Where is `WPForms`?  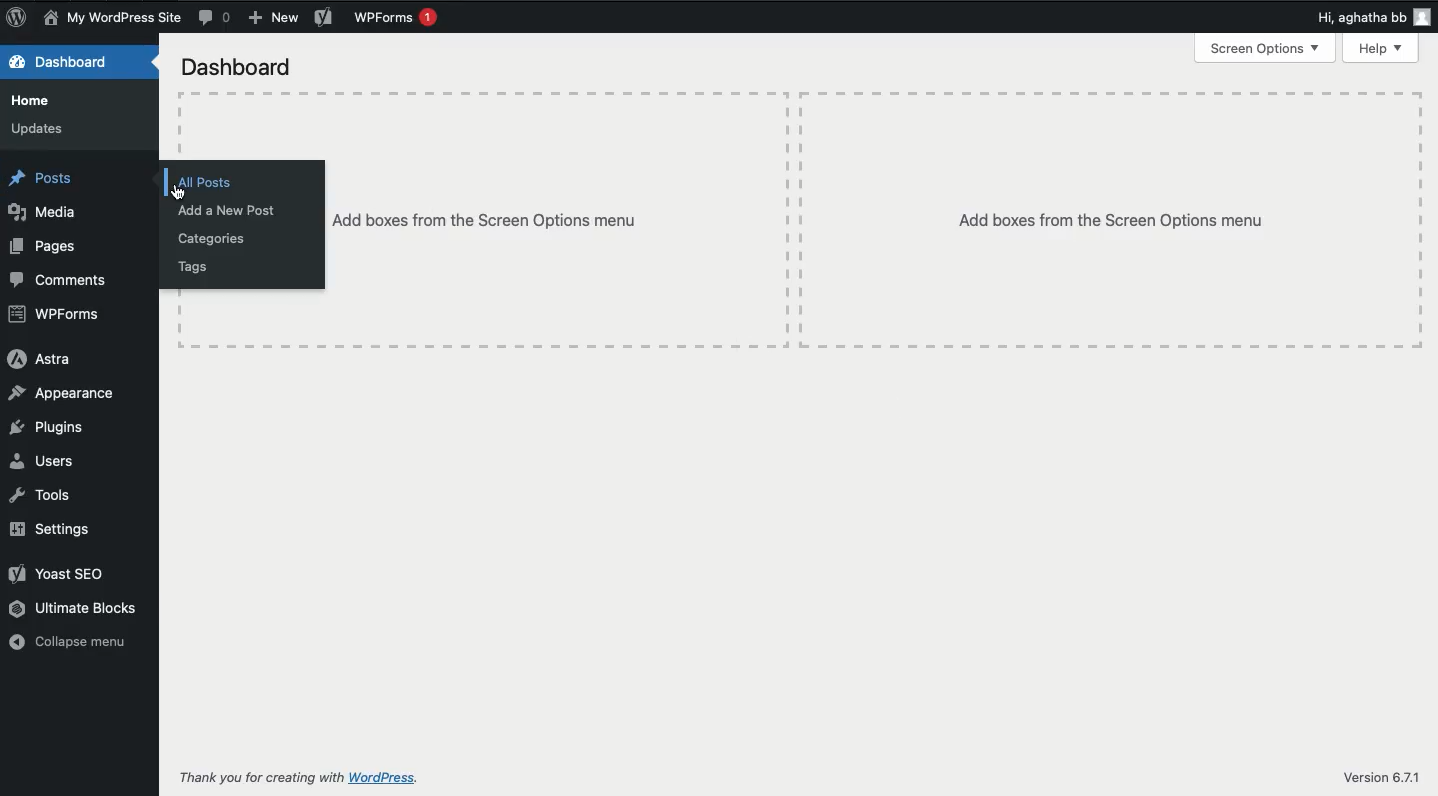 WPForms is located at coordinates (400, 20).